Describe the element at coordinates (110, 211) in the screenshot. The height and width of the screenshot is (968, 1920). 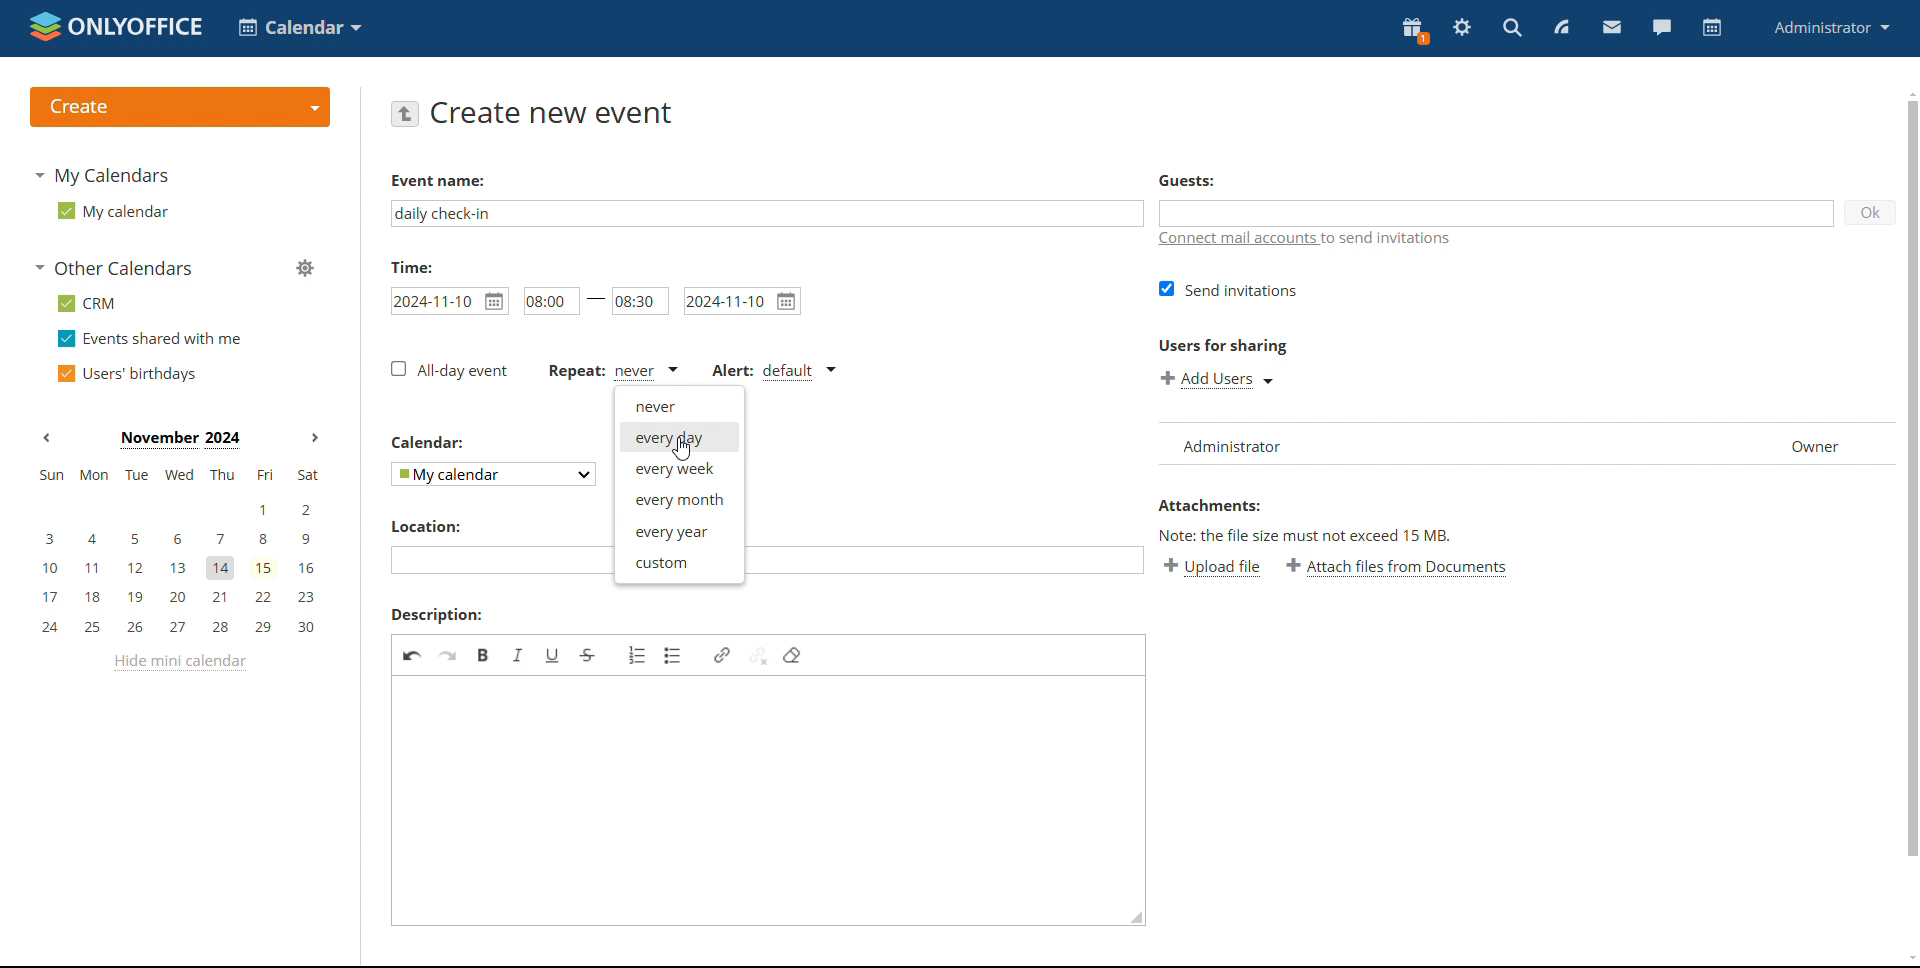
I see `my calendar` at that location.